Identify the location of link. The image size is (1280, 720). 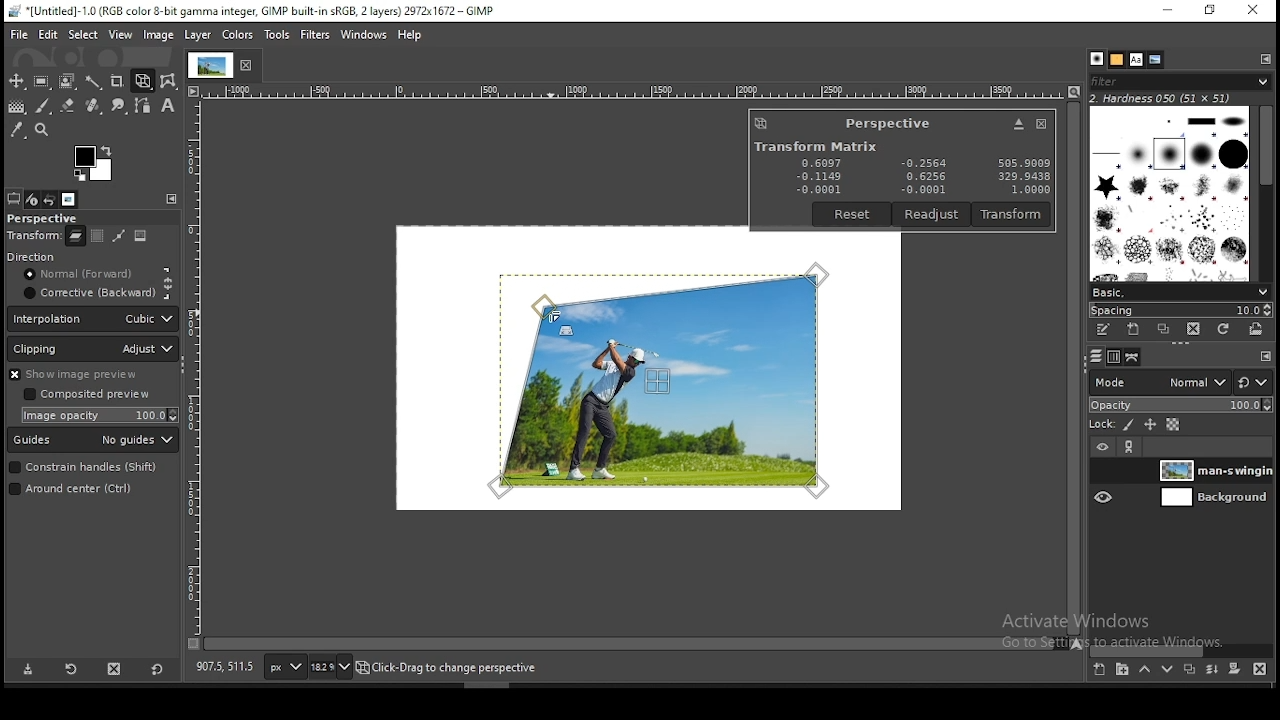
(1131, 449).